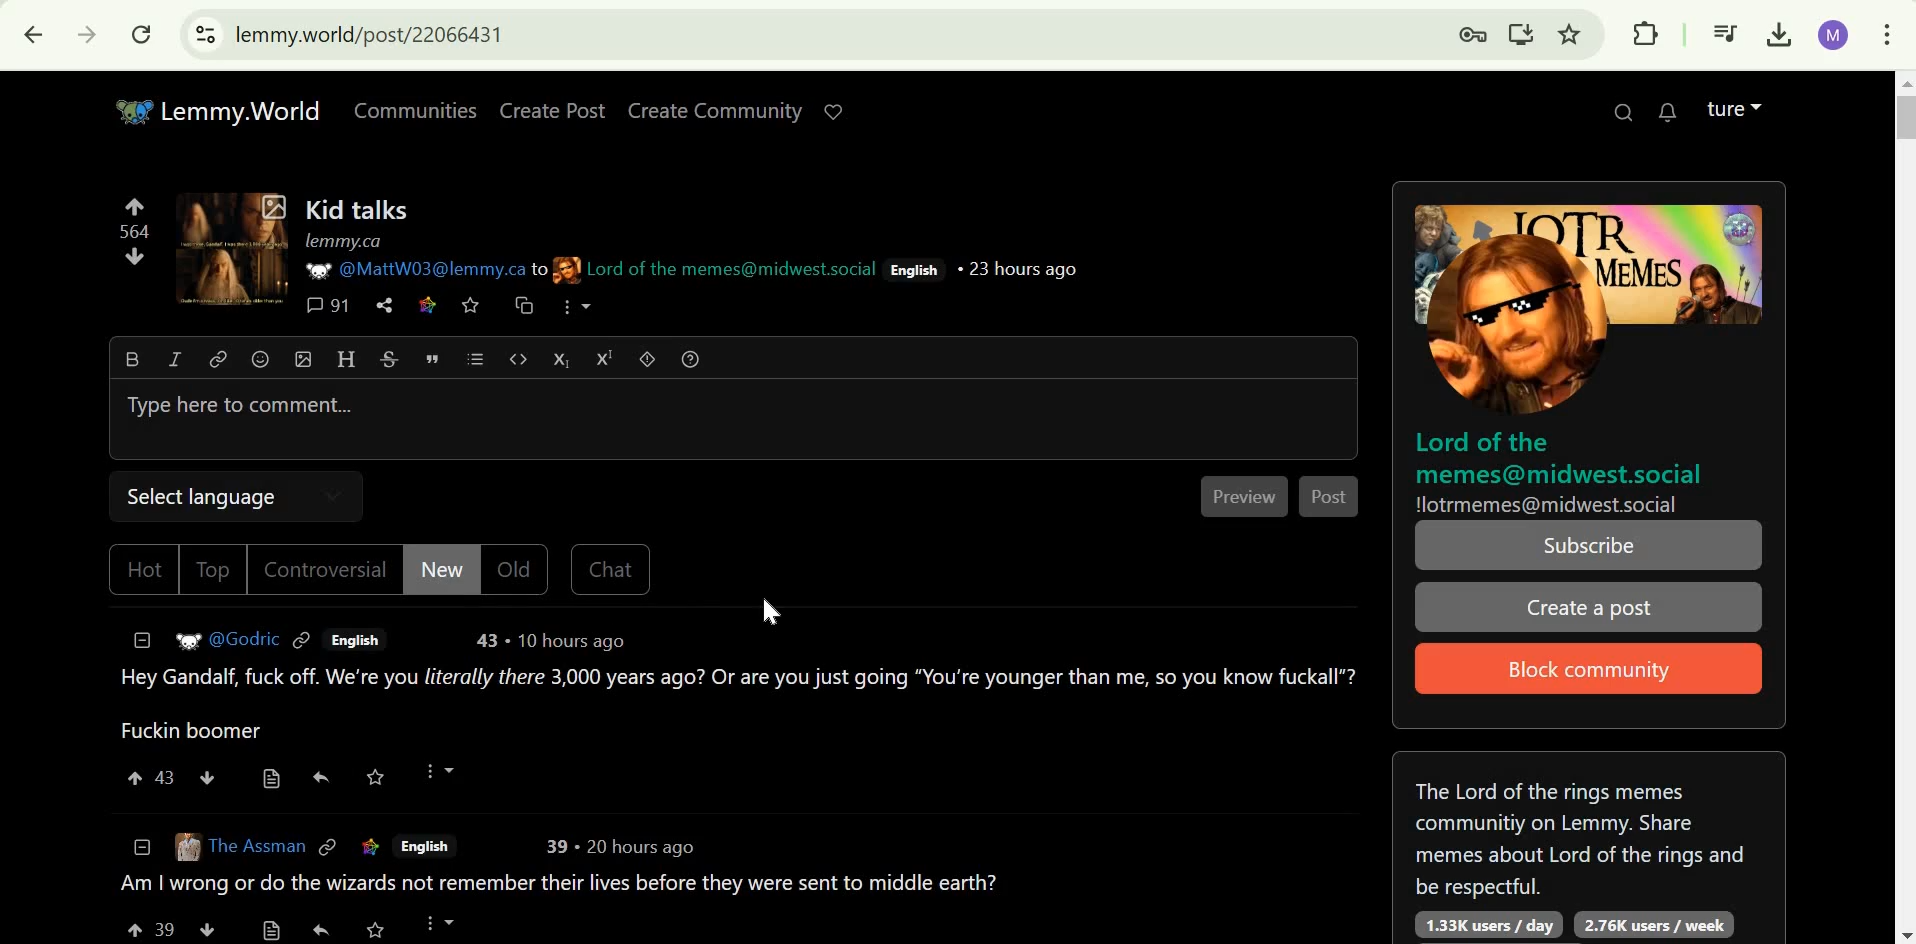 The width and height of the screenshot is (1916, 944). What do you see at coordinates (691, 357) in the screenshot?
I see `formatting help` at bounding box center [691, 357].